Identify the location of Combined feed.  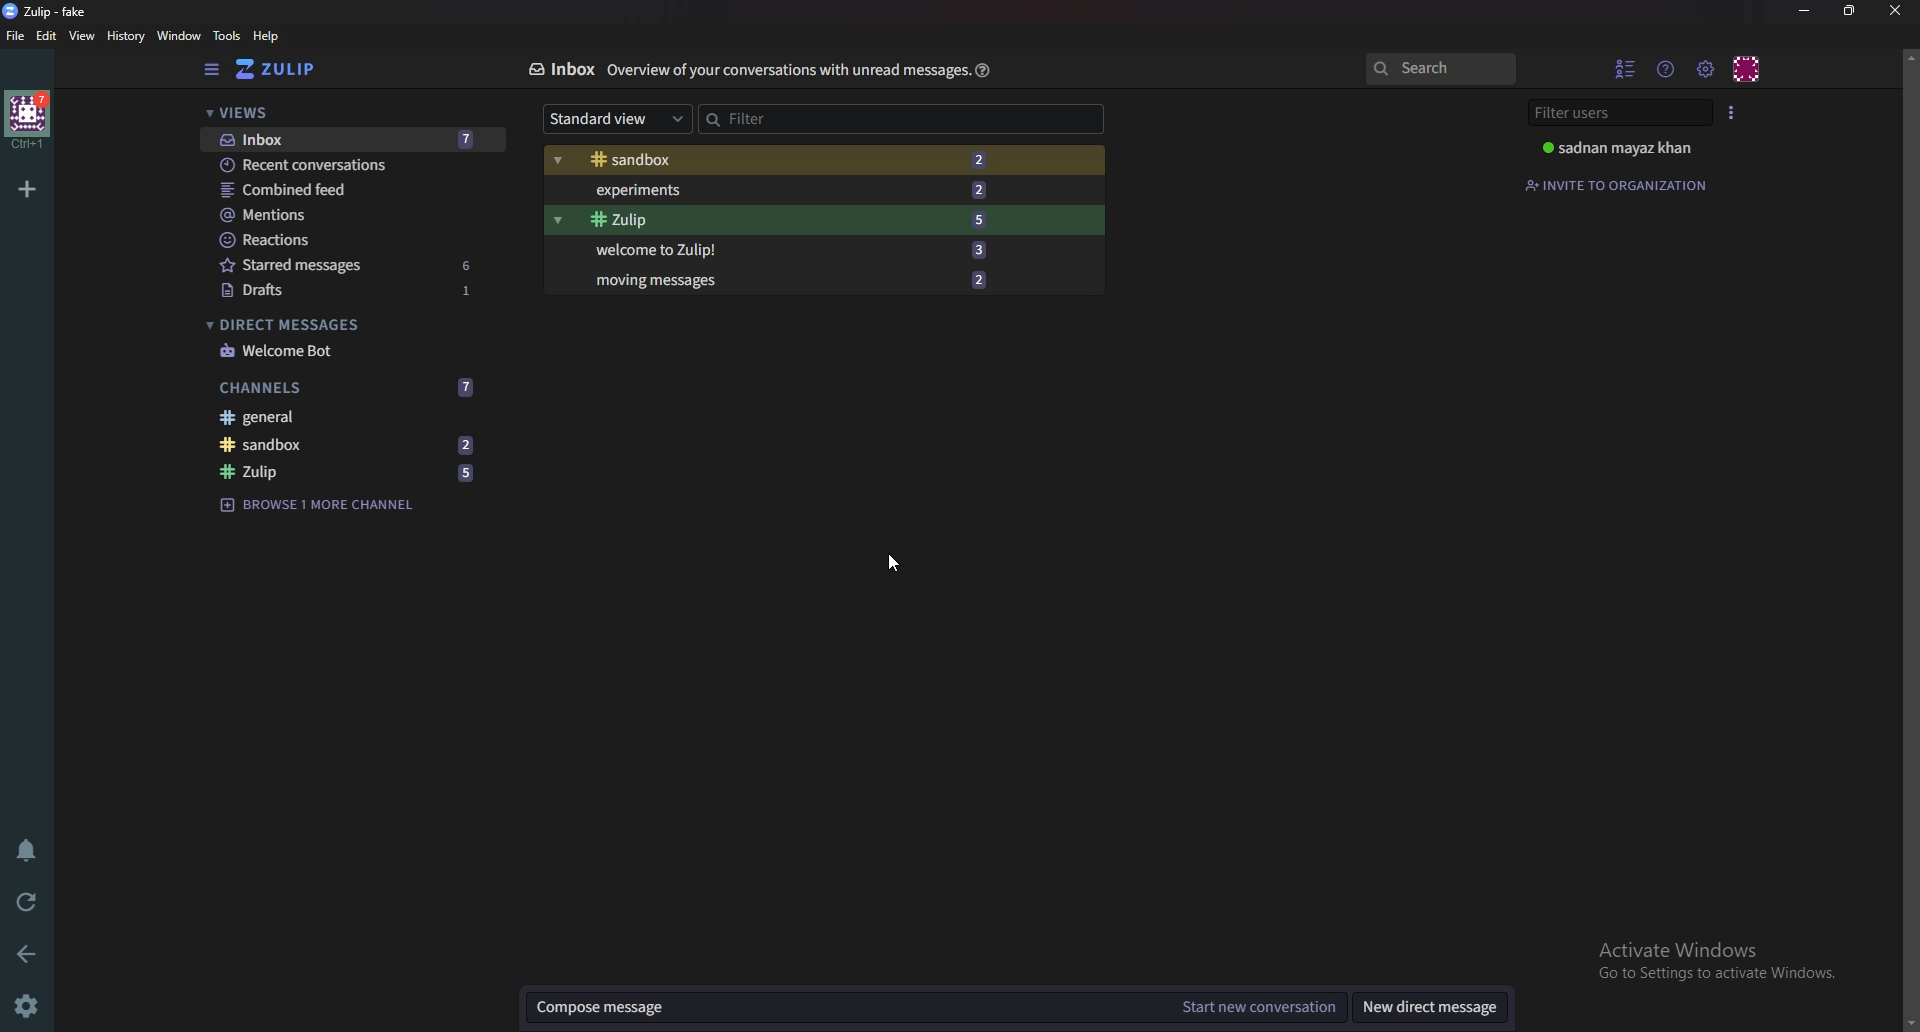
(346, 190).